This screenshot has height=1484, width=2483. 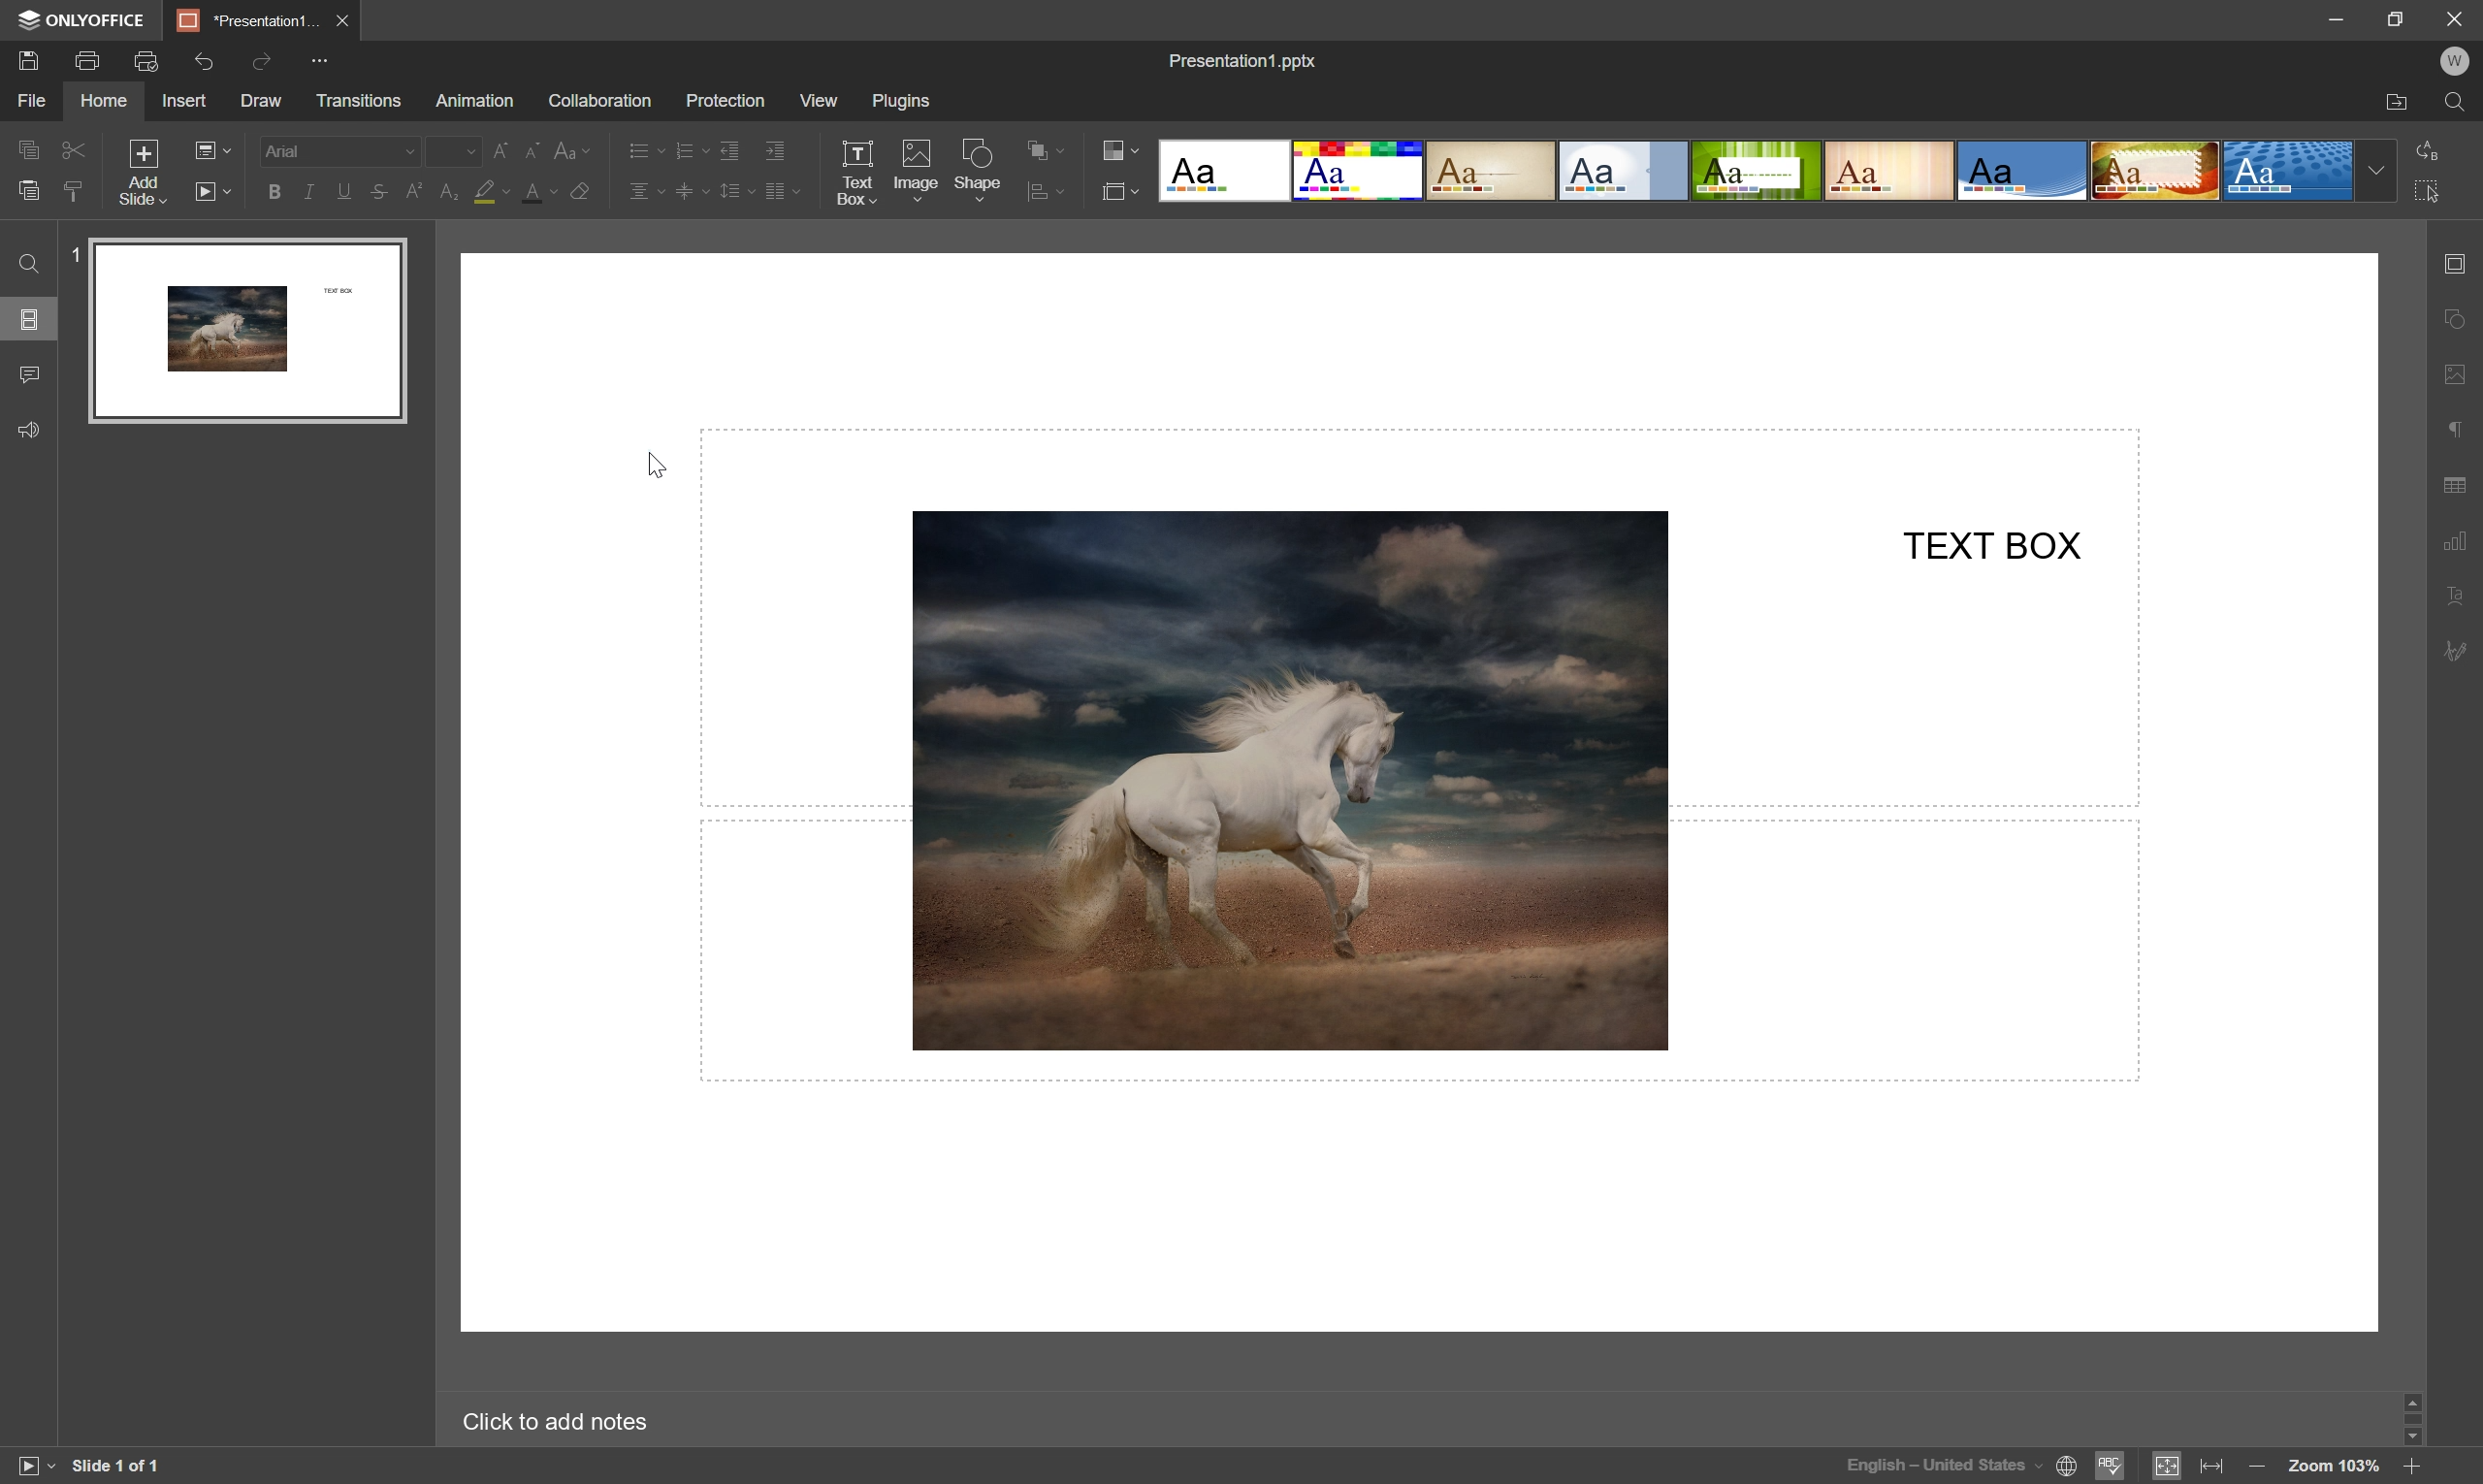 What do you see at coordinates (213, 190) in the screenshot?
I see `start slideshow` at bounding box center [213, 190].